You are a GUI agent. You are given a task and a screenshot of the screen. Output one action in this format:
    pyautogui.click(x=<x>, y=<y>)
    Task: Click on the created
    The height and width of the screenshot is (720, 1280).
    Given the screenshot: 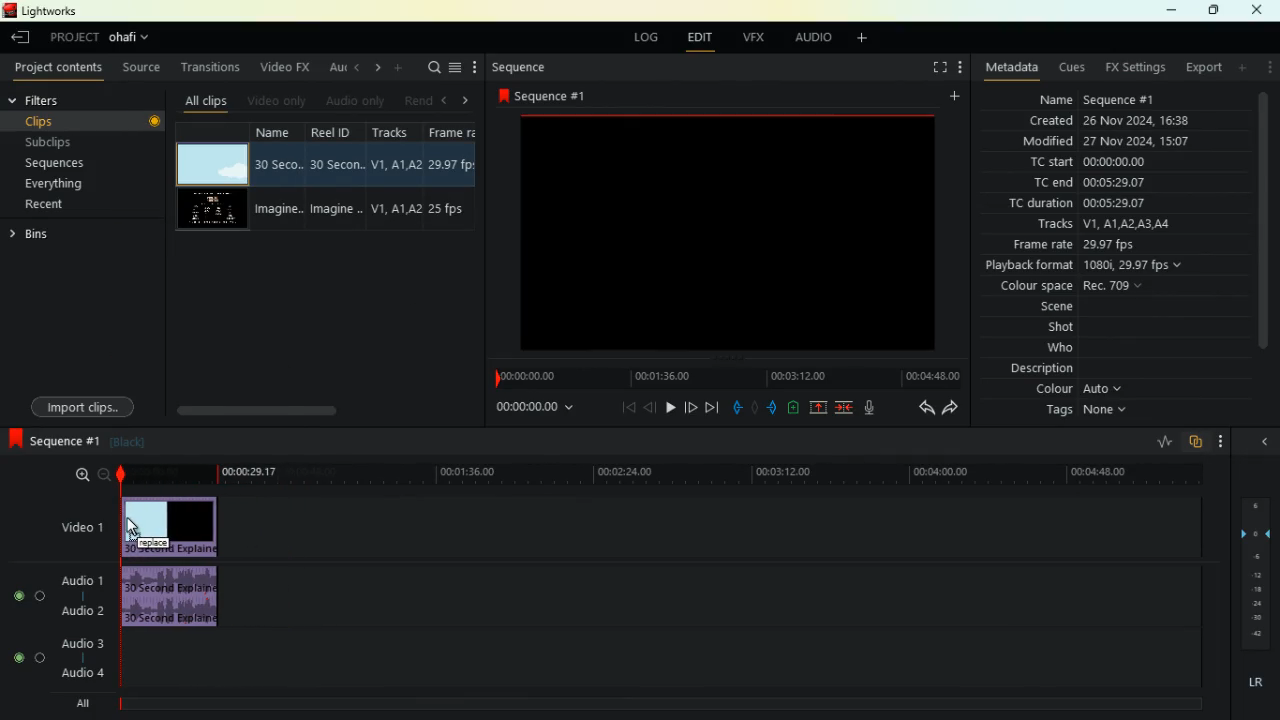 What is the action you would take?
    pyautogui.click(x=1054, y=120)
    